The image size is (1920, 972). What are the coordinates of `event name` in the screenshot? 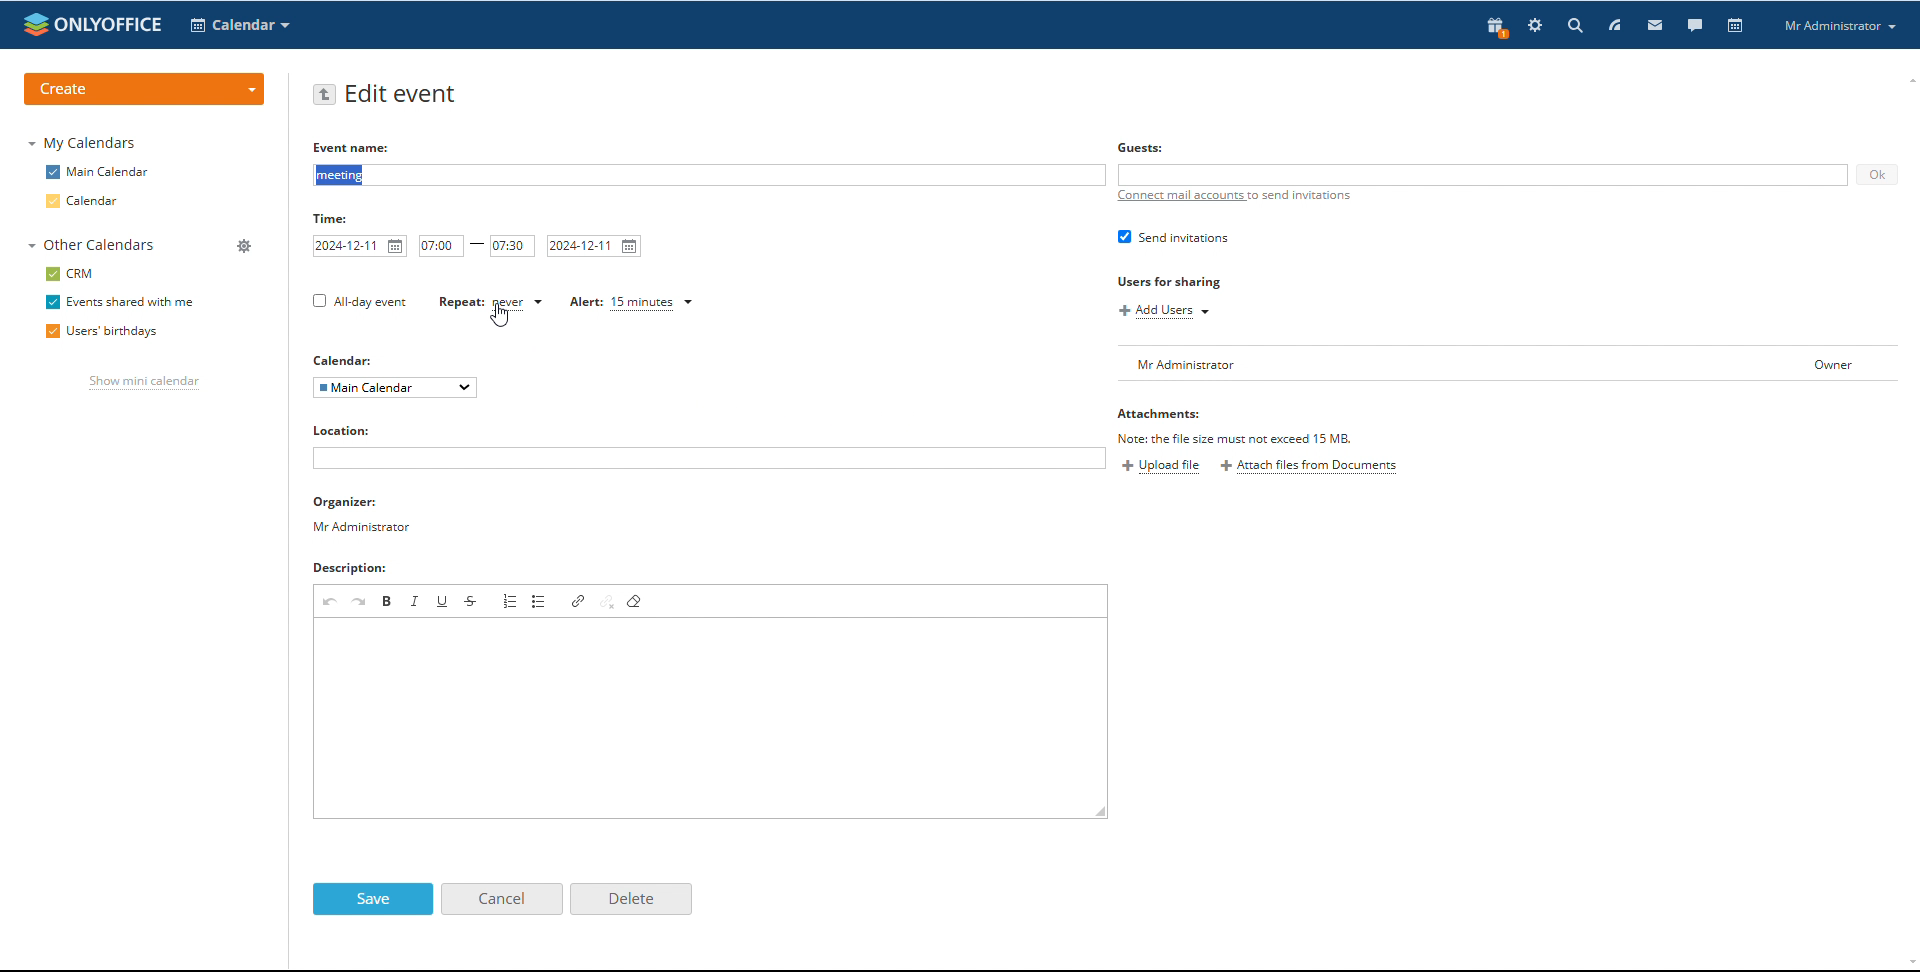 It's located at (354, 147).